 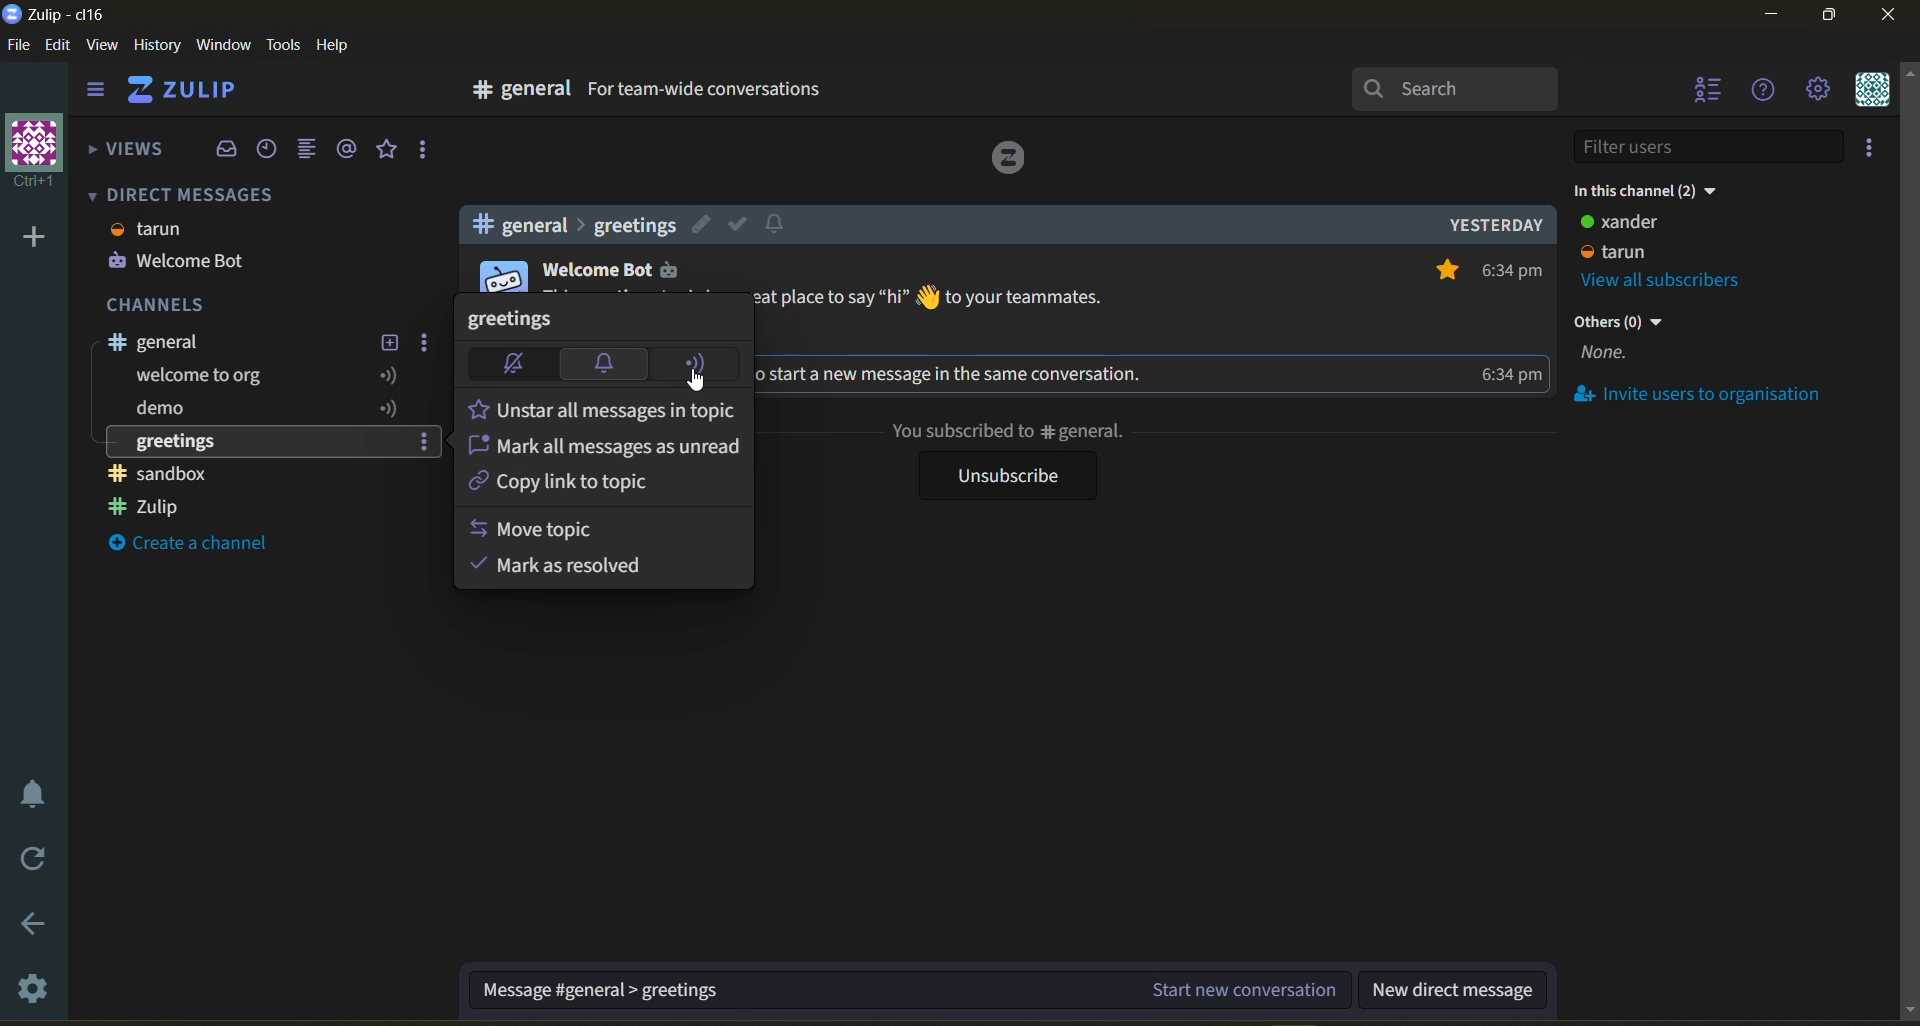 What do you see at coordinates (27, 864) in the screenshot?
I see `reload` at bounding box center [27, 864].